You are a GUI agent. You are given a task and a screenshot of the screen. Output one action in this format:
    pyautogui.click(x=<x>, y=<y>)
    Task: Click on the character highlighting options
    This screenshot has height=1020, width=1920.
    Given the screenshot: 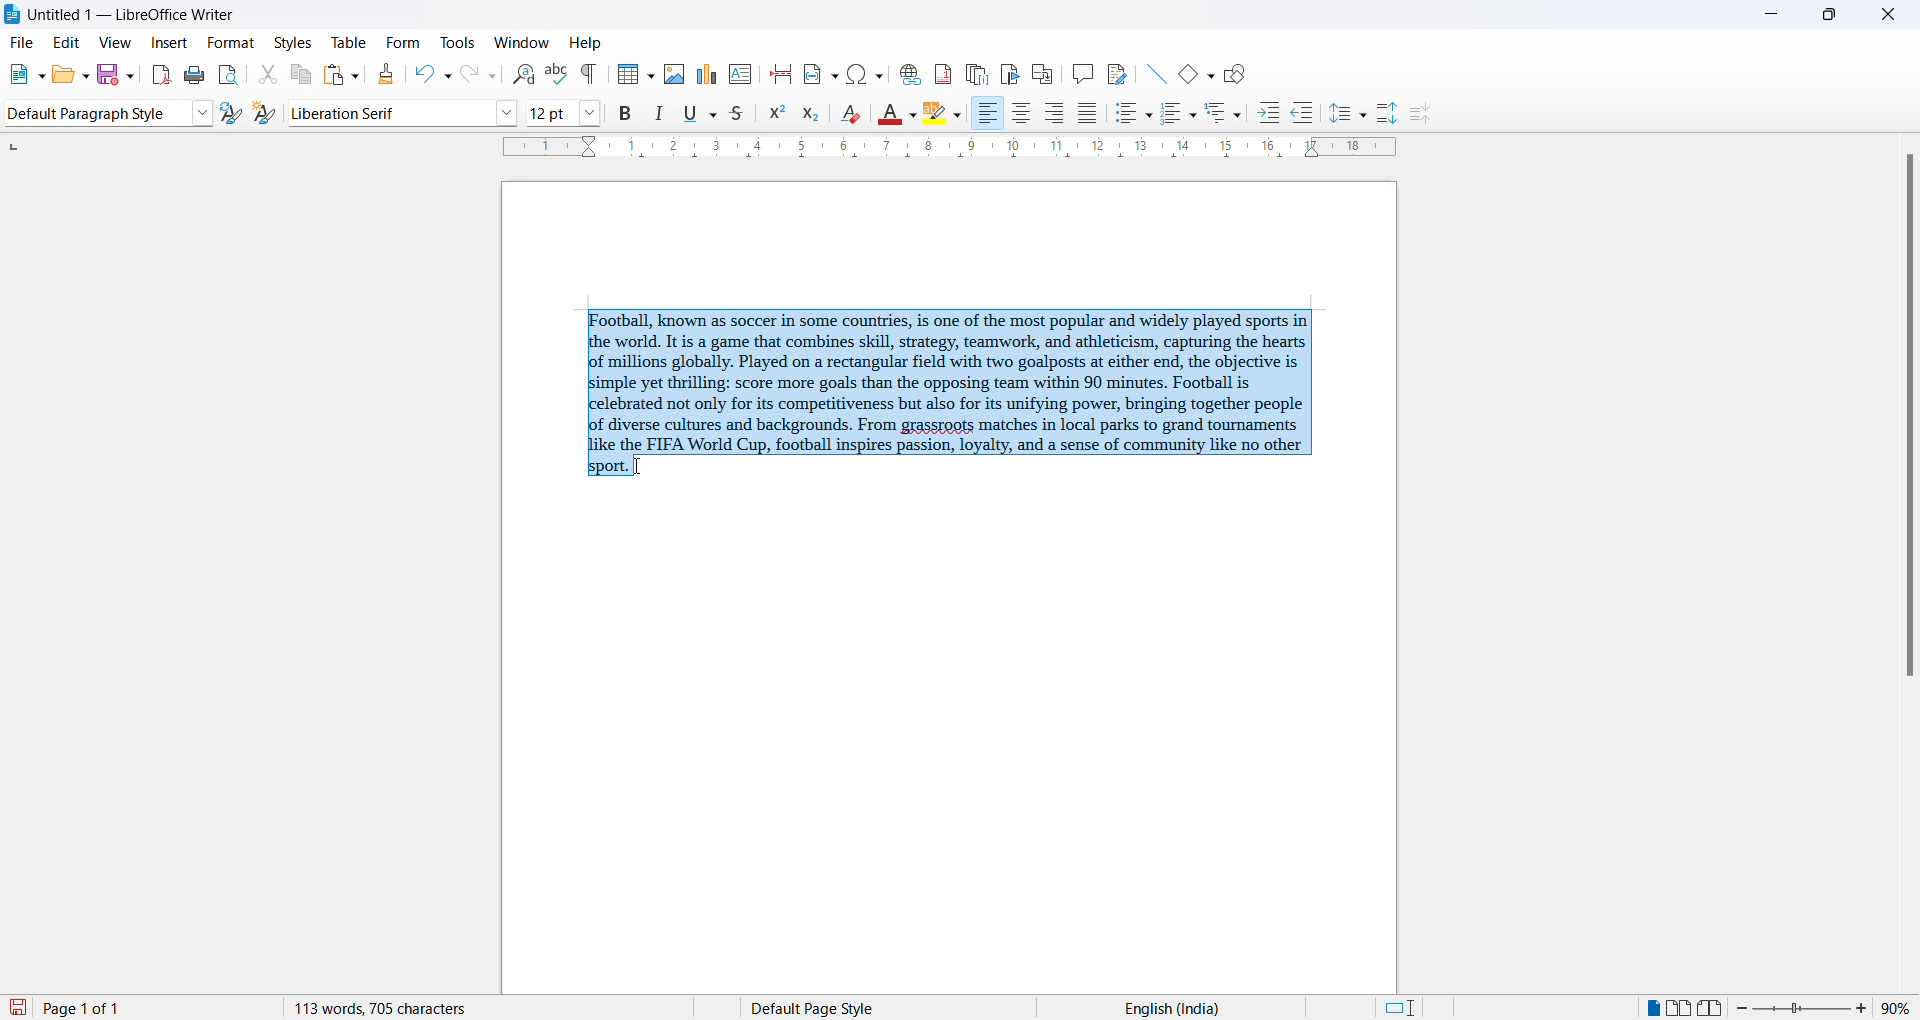 What is the action you would take?
    pyautogui.click(x=959, y=115)
    